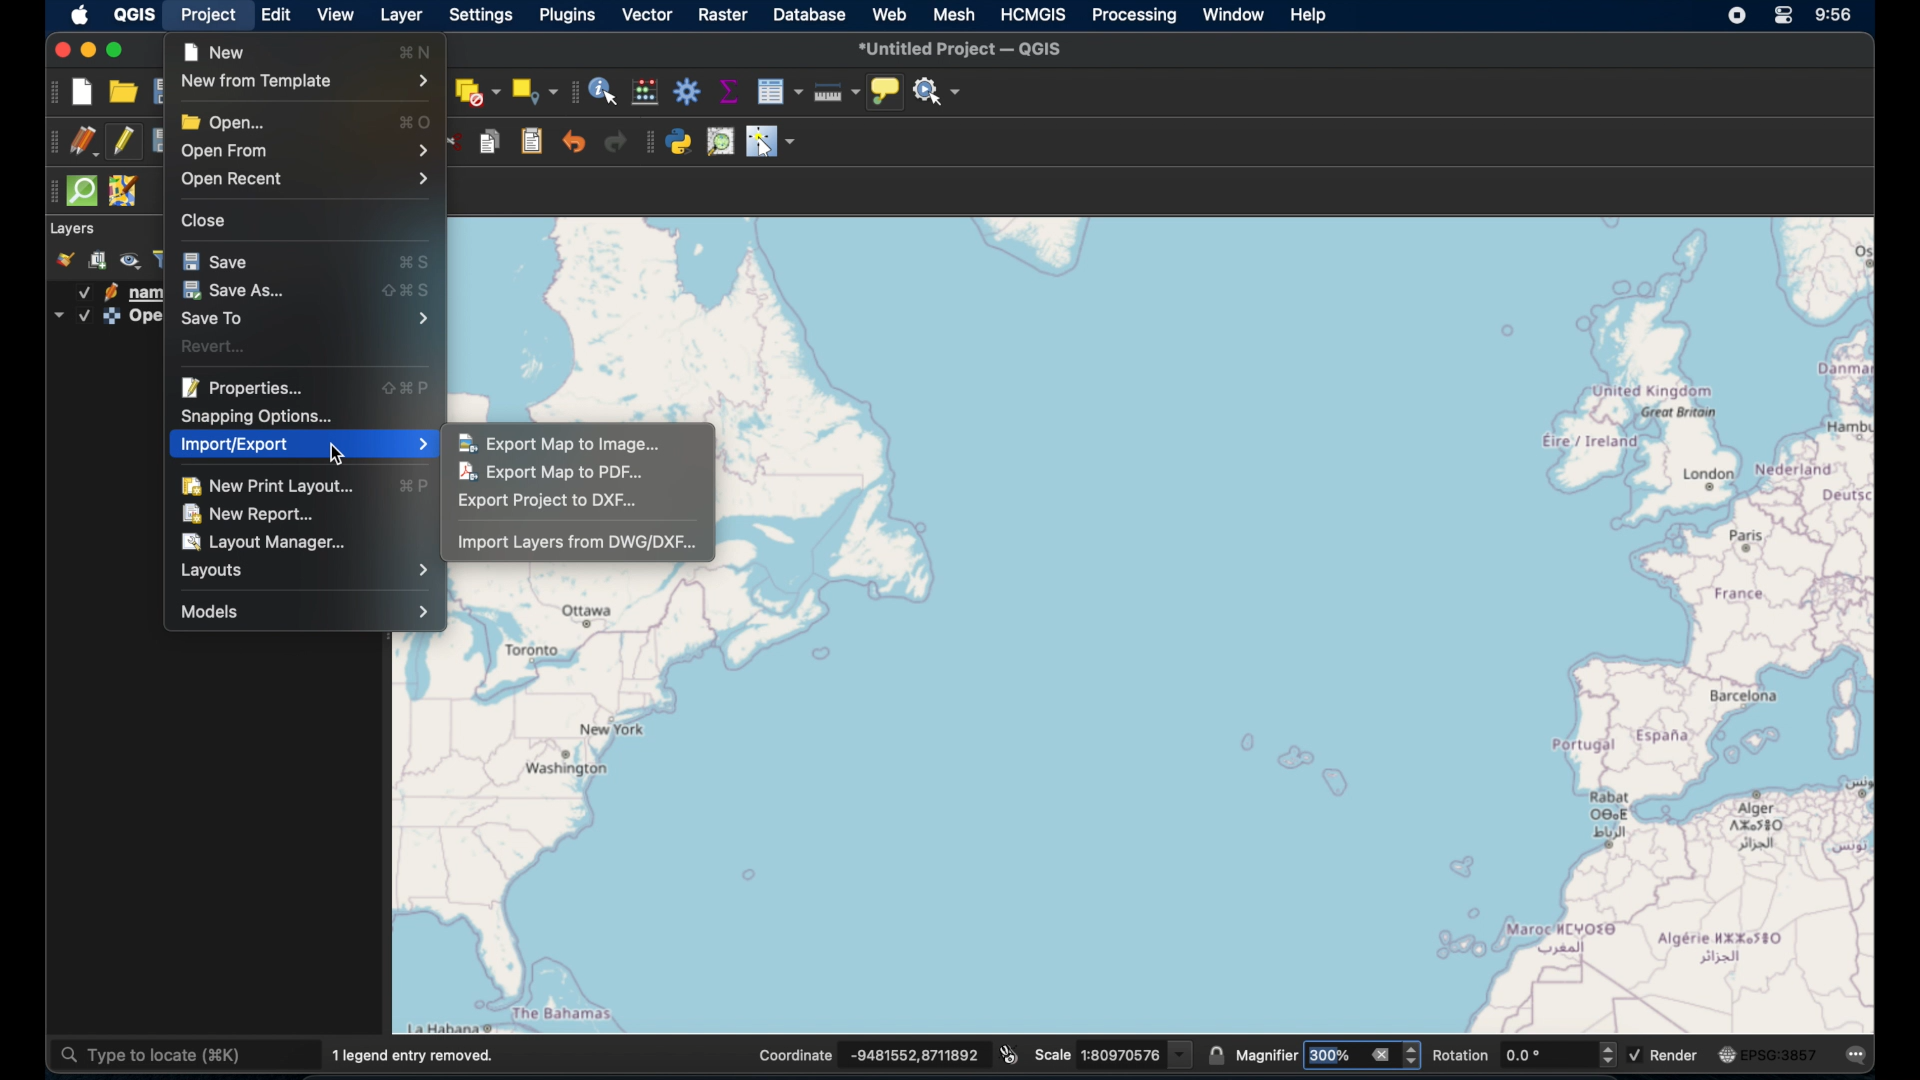 Image resolution: width=1920 pixels, height=1080 pixels. Describe the element at coordinates (183, 1053) in the screenshot. I see `type to locate` at that location.